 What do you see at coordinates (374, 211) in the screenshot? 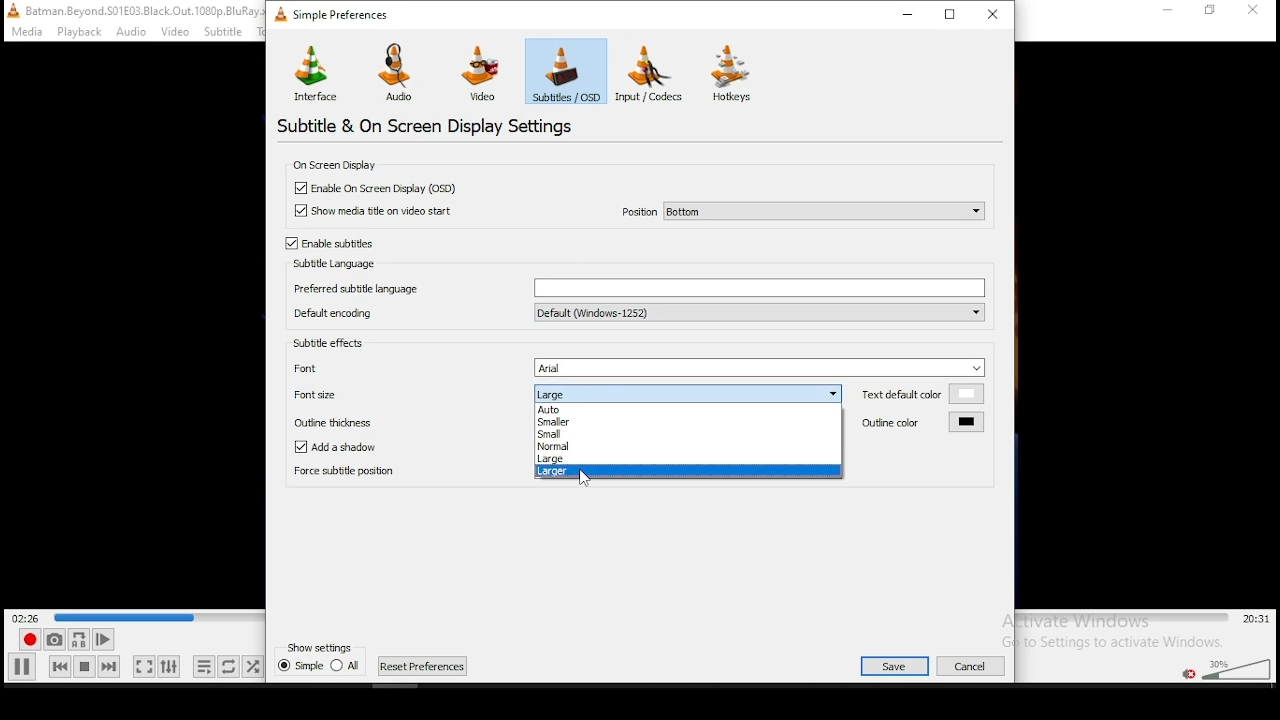
I see `checkbox: show media title on video start` at bounding box center [374, 211].